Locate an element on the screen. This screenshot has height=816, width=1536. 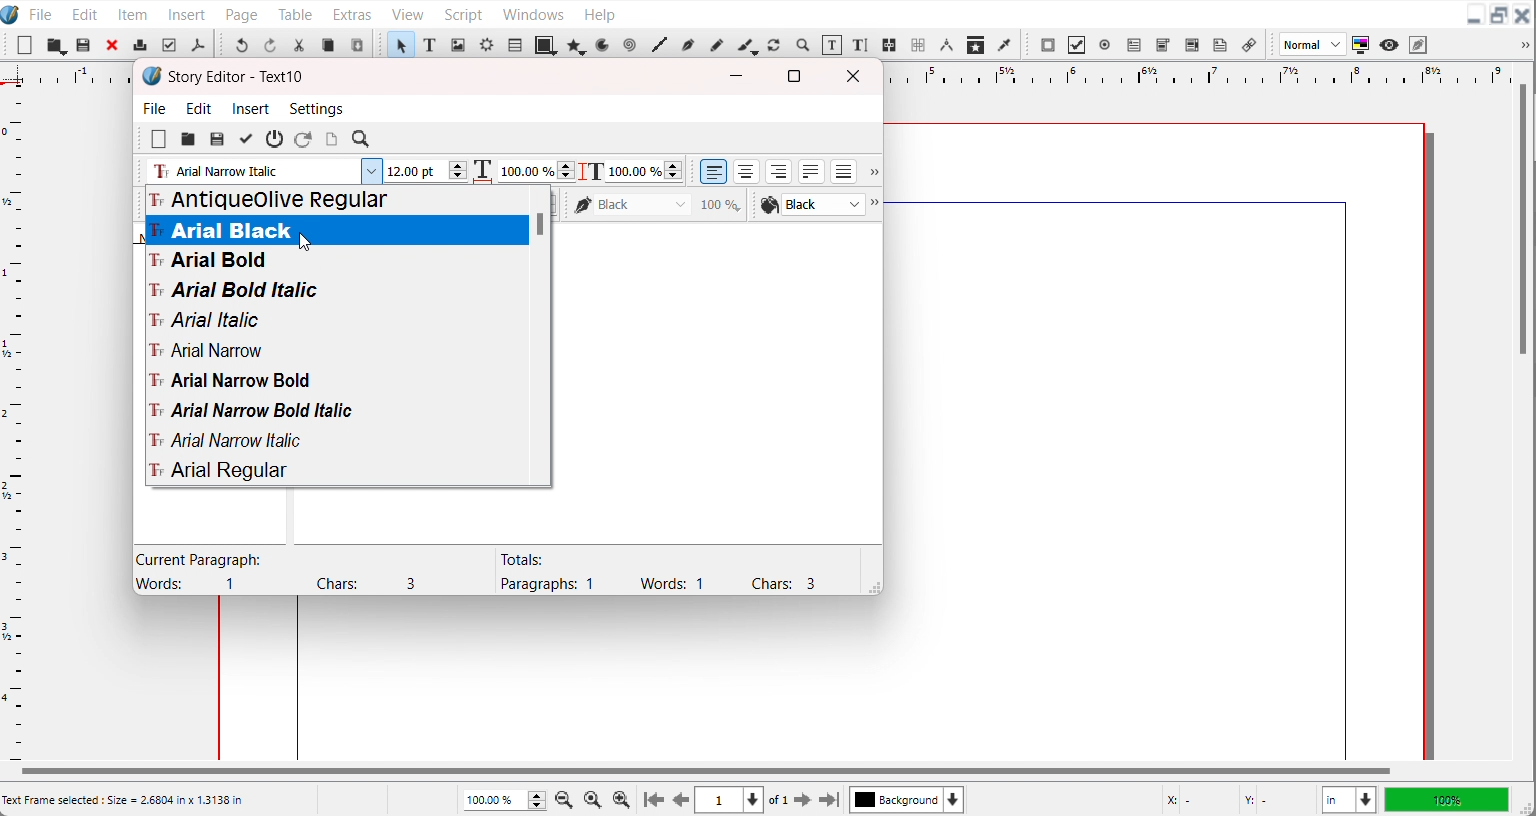
Toggle color is located at coordinates (1362, 45).